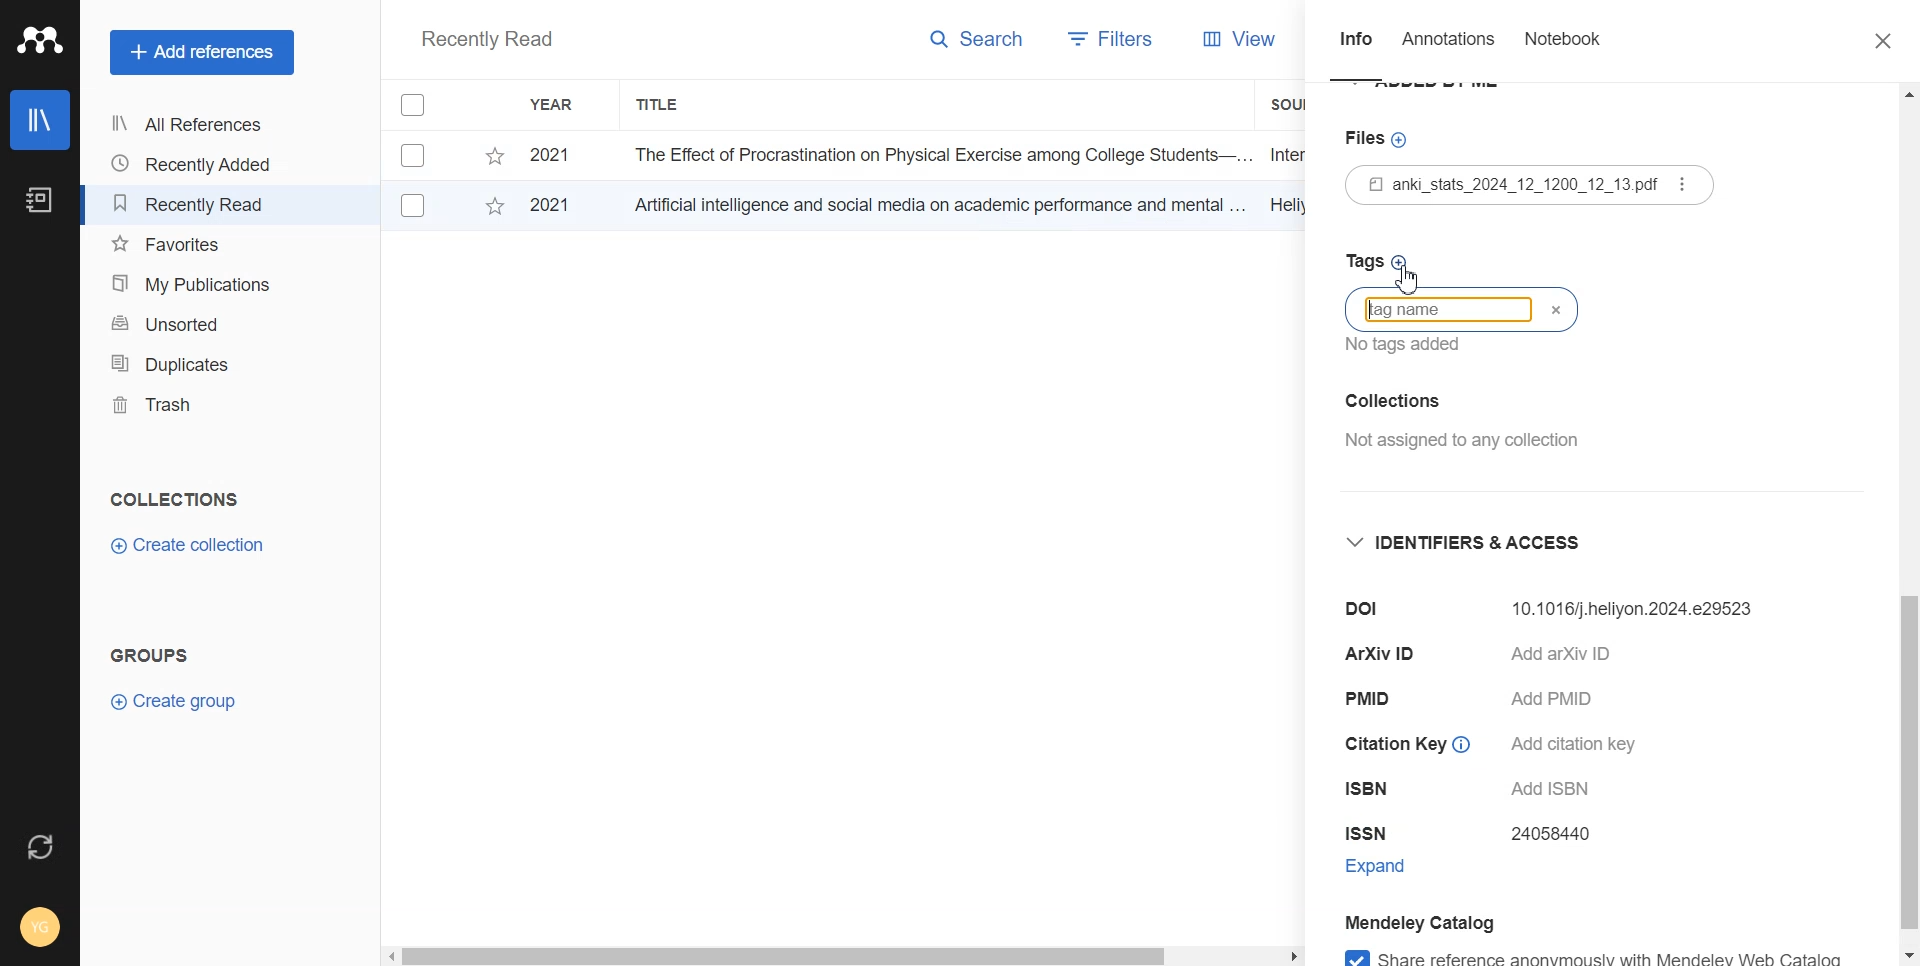 The image size is (1920, 966). Describe the element at coordinates (155, 655) in the screenshot. I see `Groups` at that location.